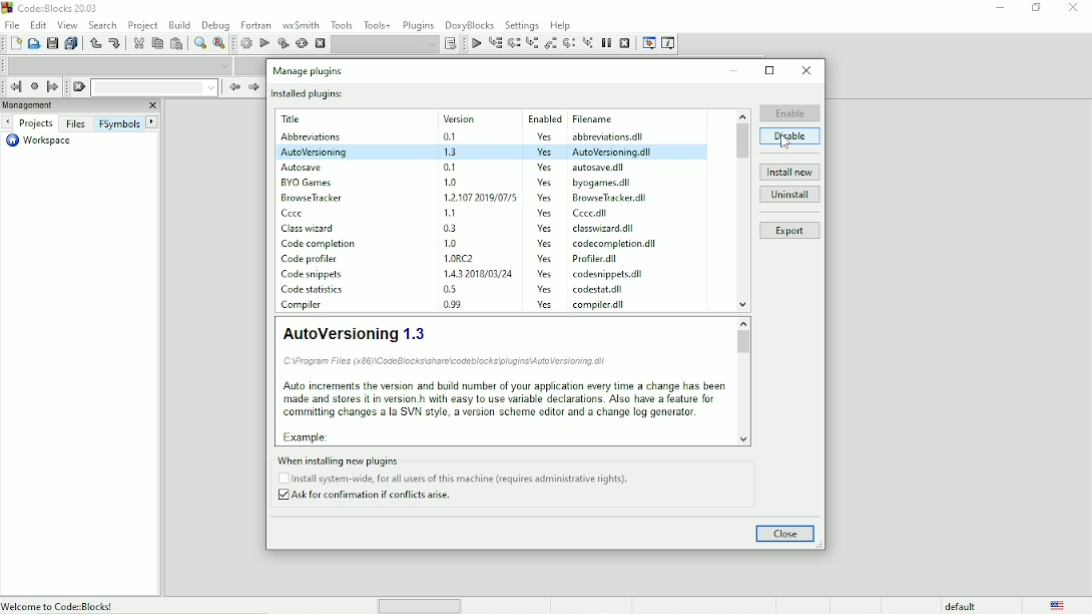 This screenshot has width=1092, height=614. What do you see at coordinates (10, 24) in the screenshot?
I see `File` at bounding box center [10, 24].